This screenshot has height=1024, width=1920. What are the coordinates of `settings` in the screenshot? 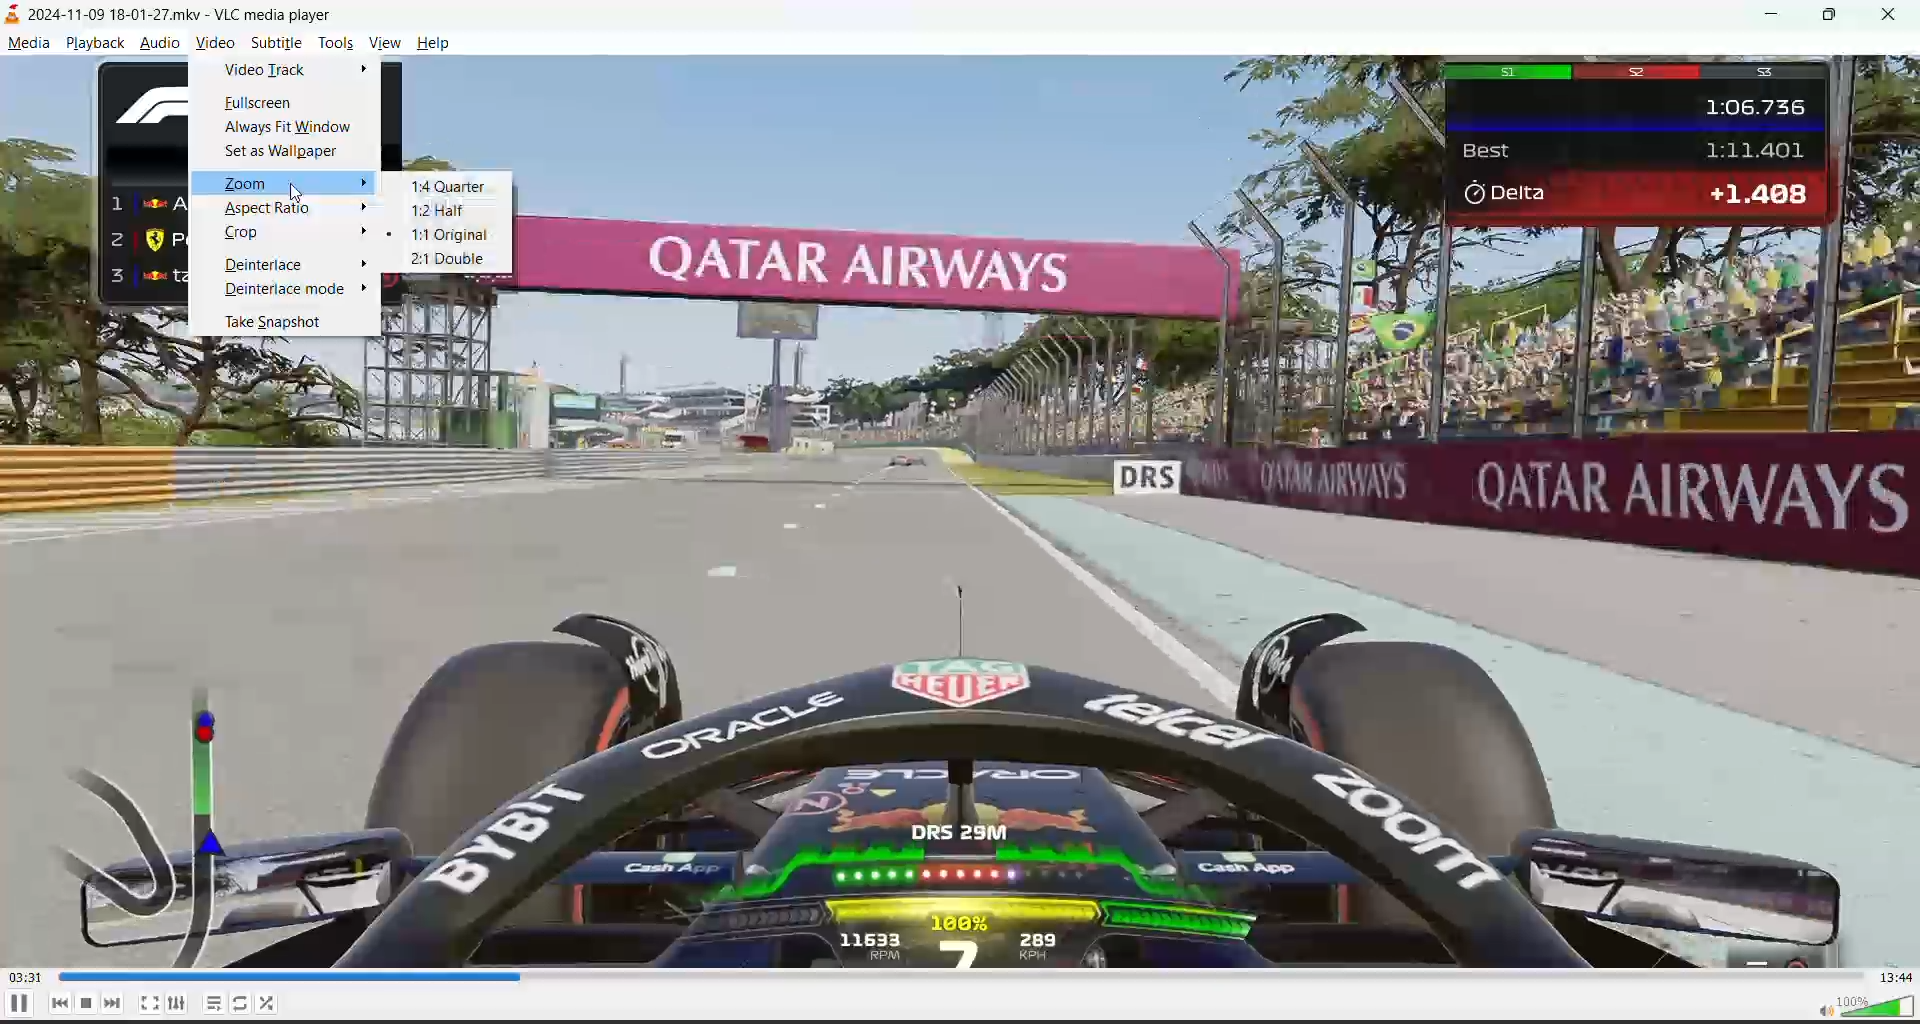 It's located at (175, 1003).